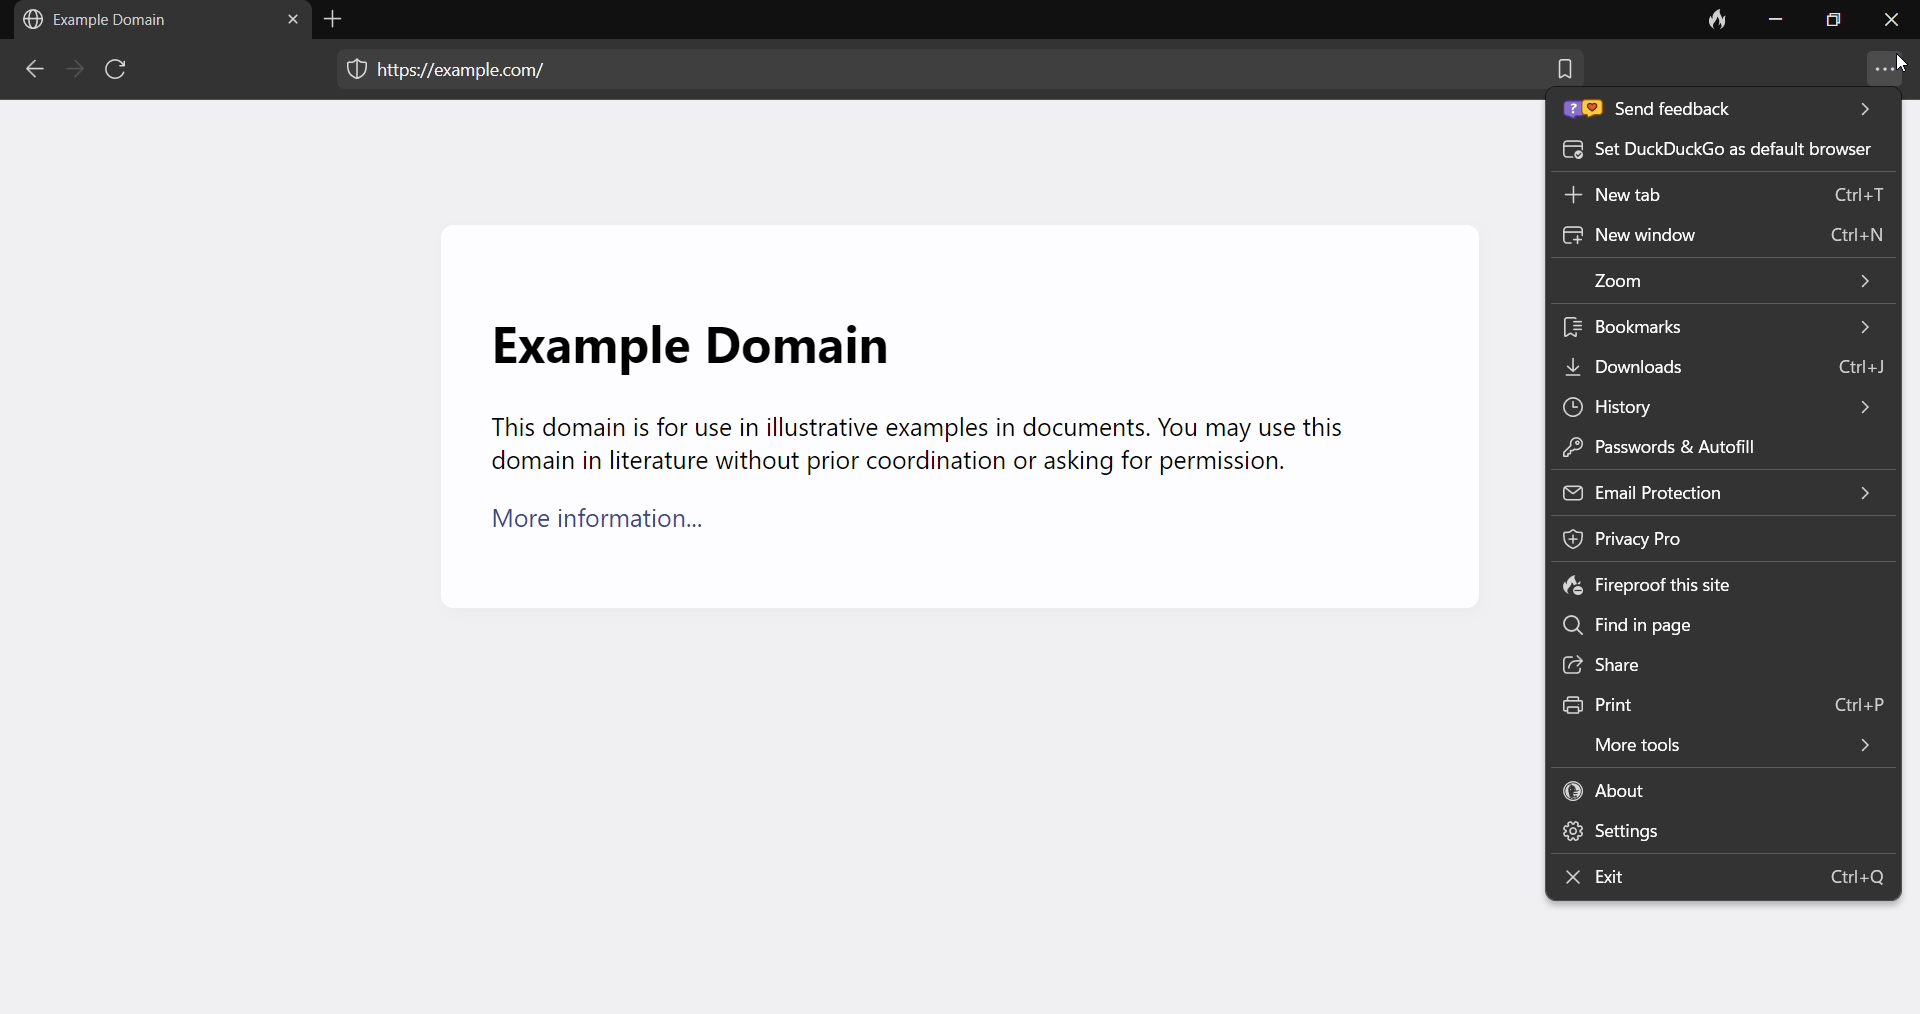 This screenshot has height=1014, width=1920. Describe the element at coordinates (1700, 446) in the screenshot. I see `password and autofill` at that location.